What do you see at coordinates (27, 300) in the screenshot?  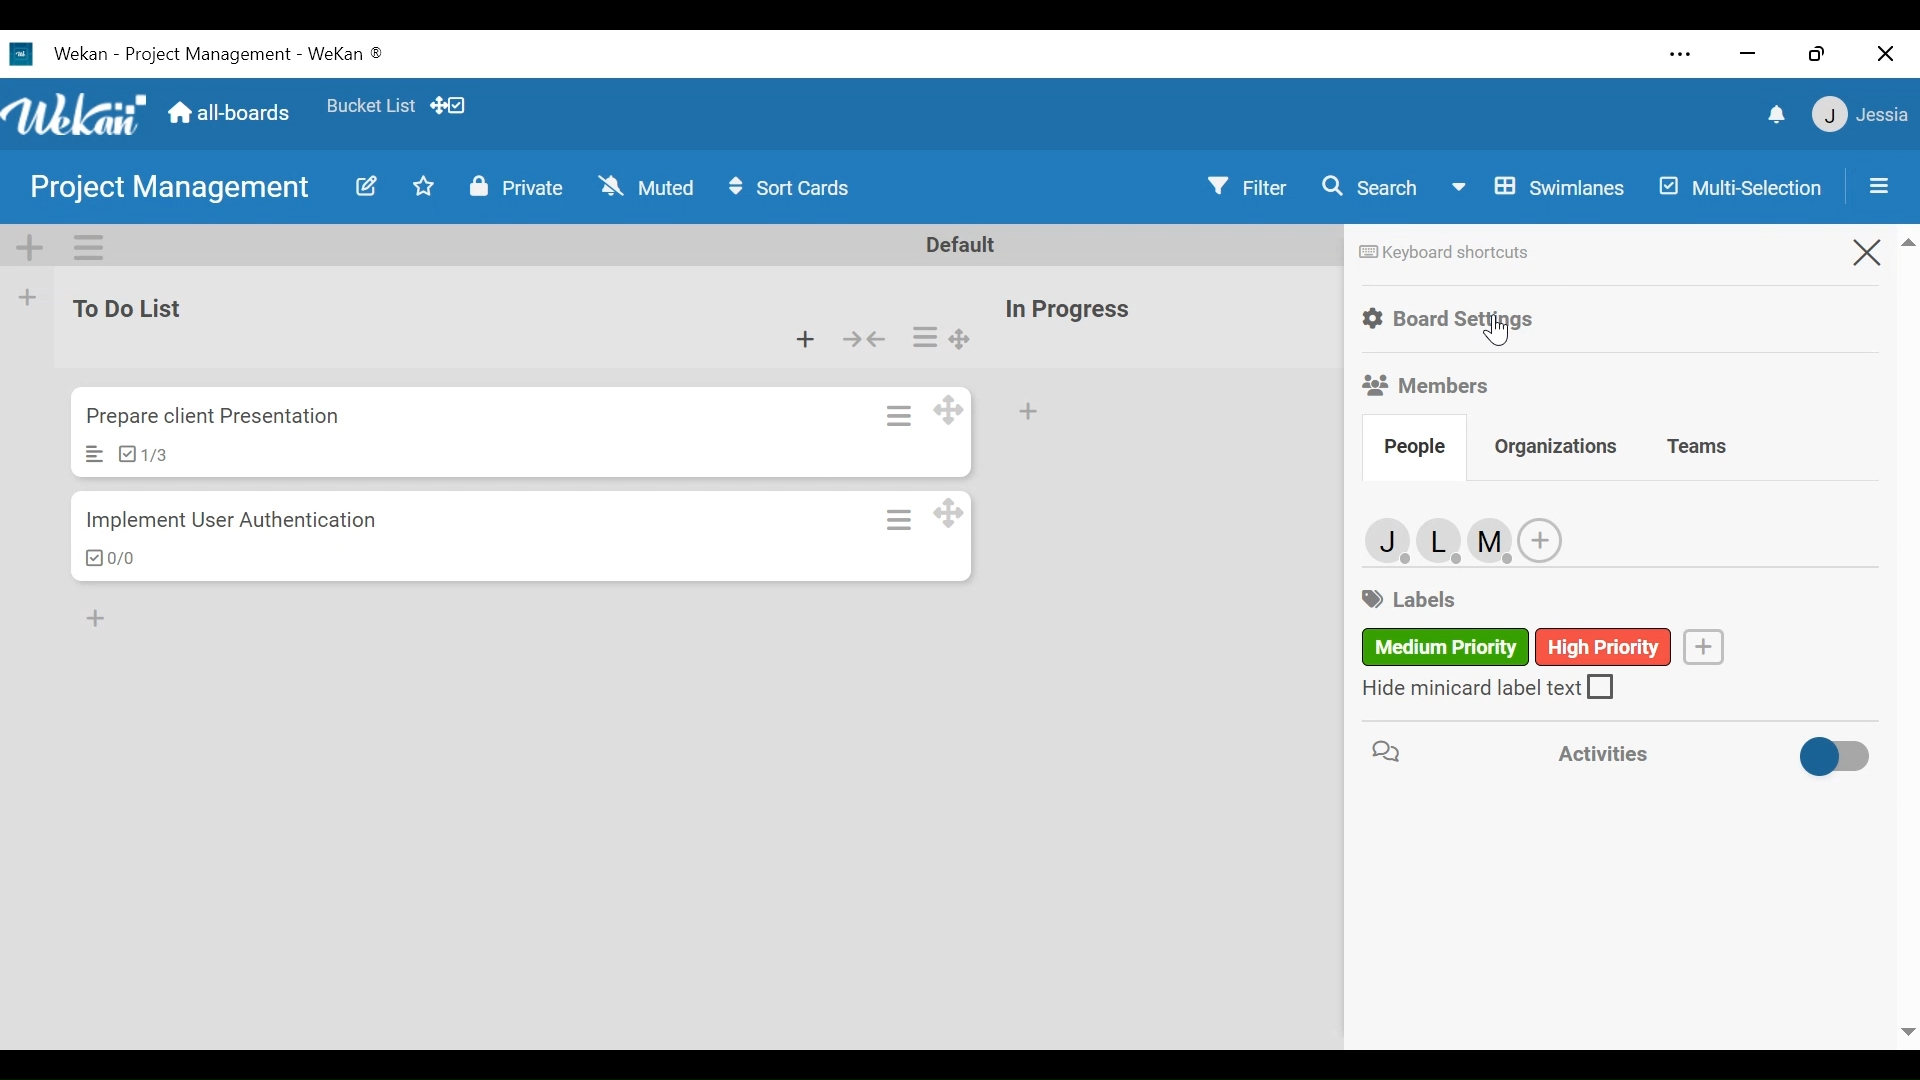 I see `Add List` at bounding box center [27, 300].